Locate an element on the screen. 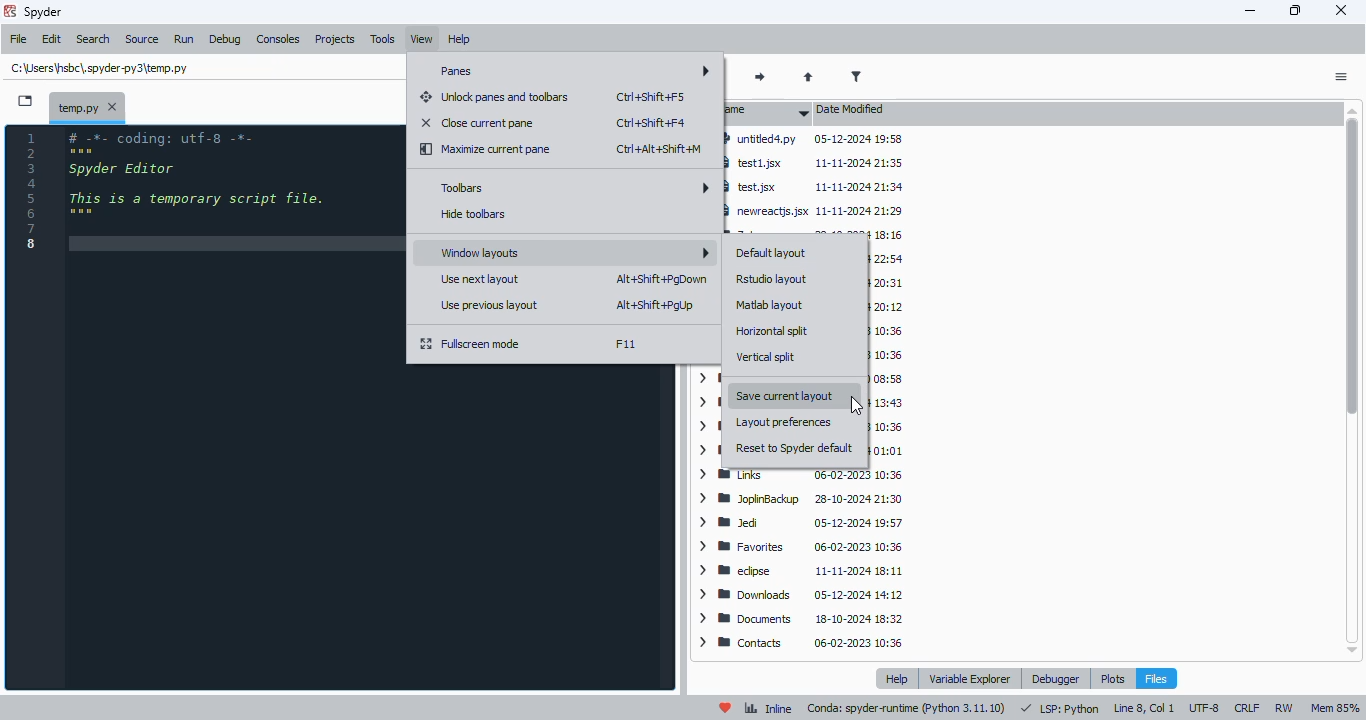 The width and height of the screenshot is (1366, 720). use previous layout is located at coordinates (487, 306).